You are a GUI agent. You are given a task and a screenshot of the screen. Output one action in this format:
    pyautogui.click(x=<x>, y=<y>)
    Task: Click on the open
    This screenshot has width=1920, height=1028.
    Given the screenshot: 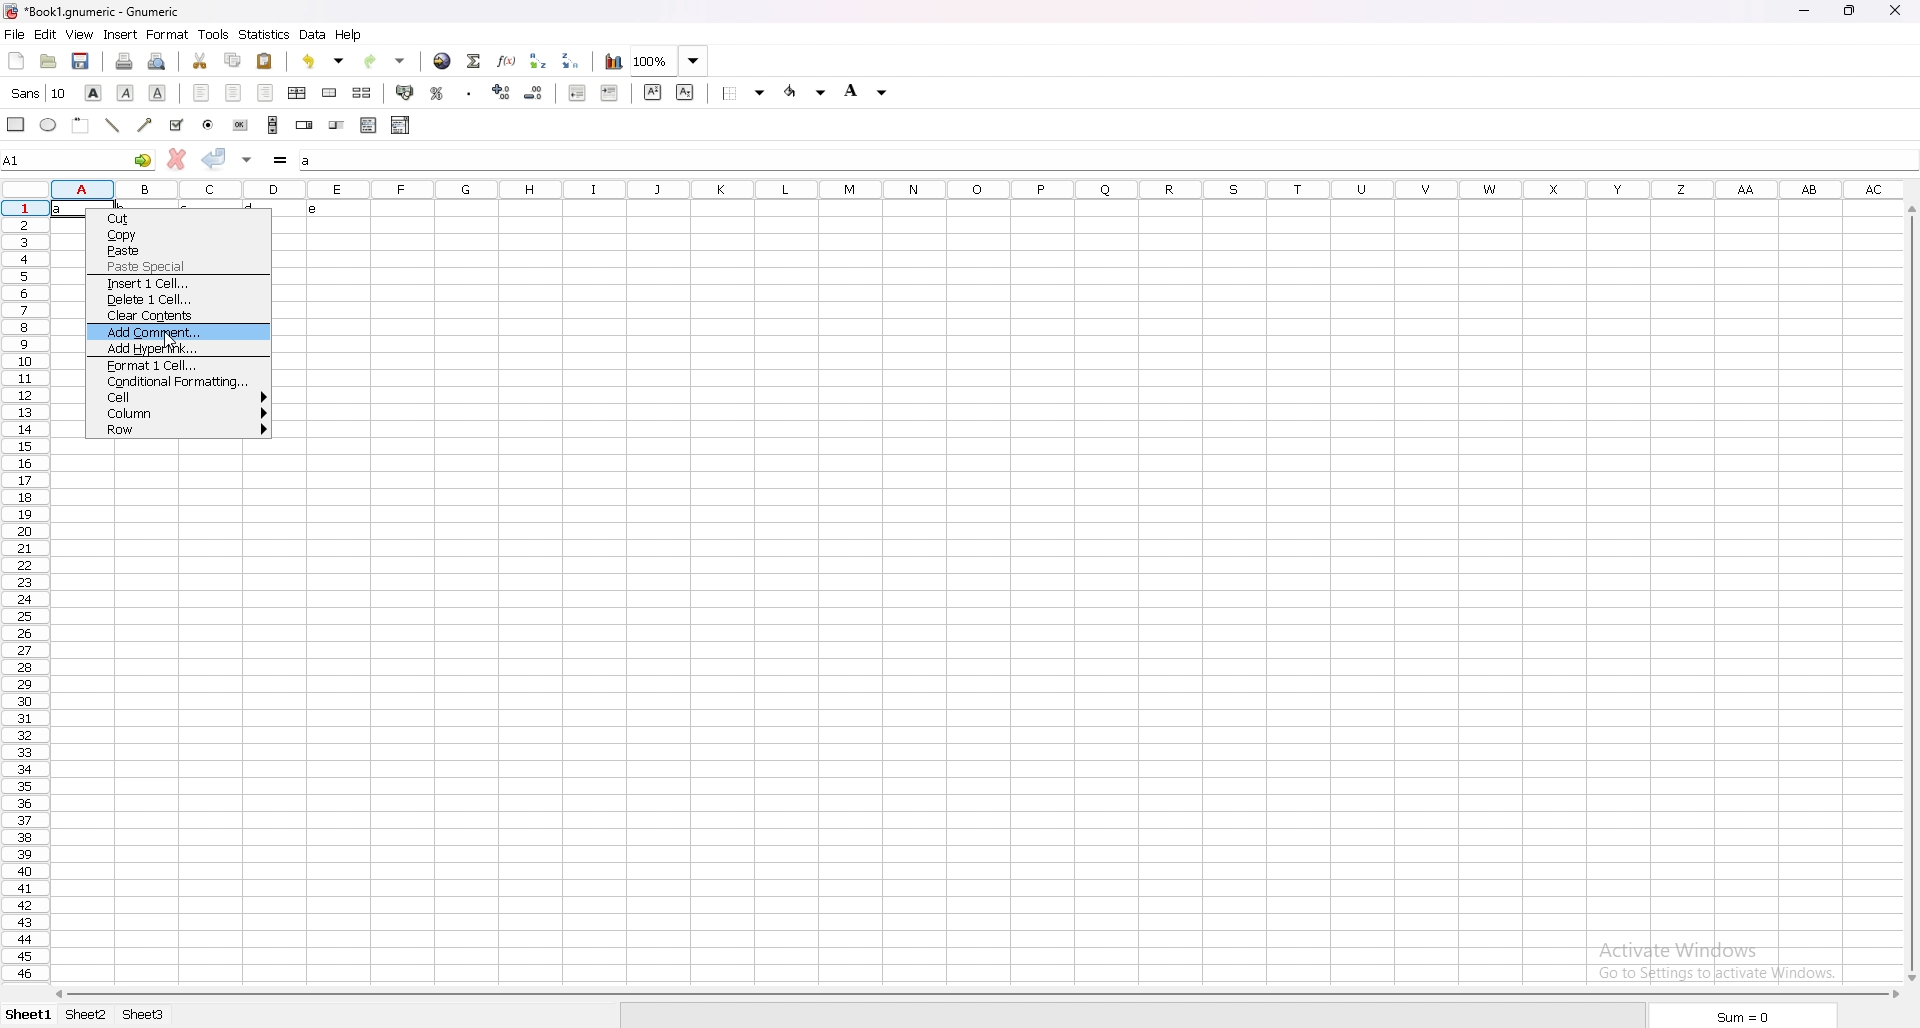 What is the action you would take?
    pyautogui.click(x=49, y=61)
    